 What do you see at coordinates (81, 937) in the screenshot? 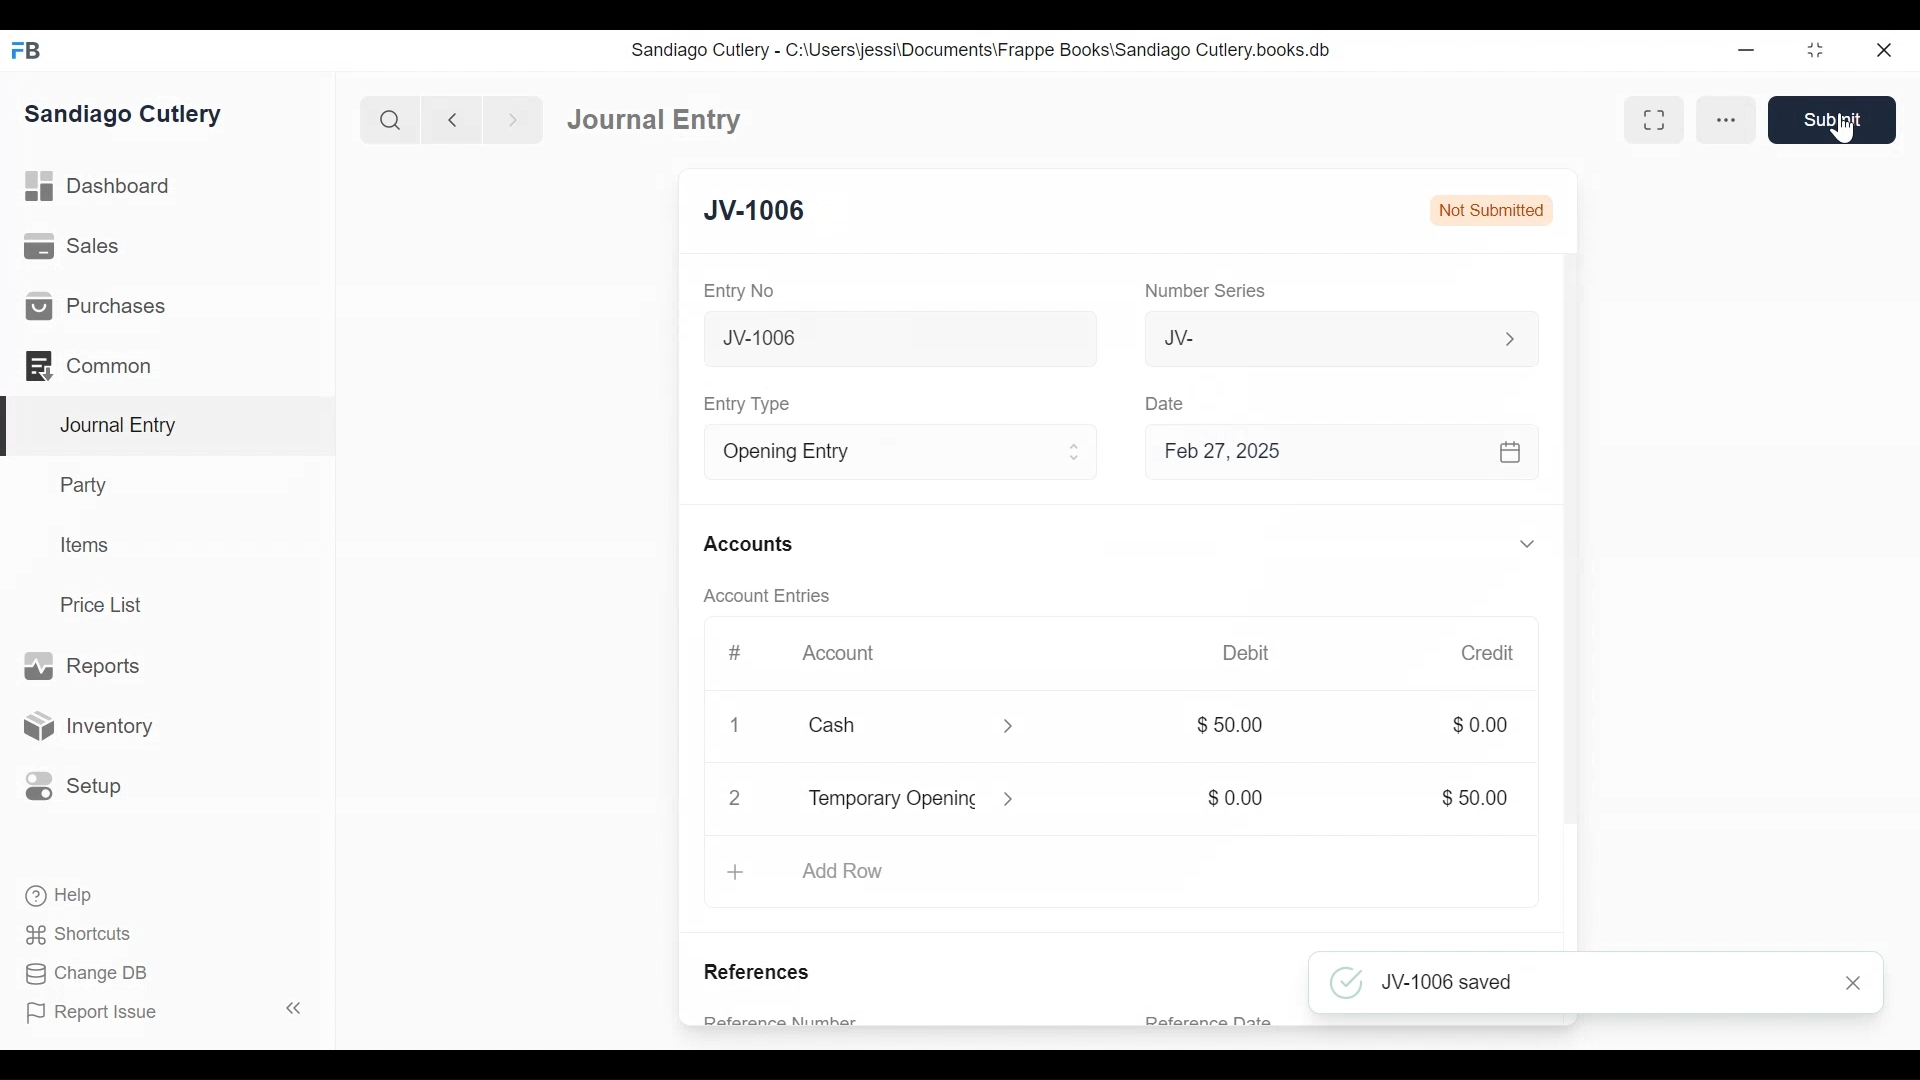
I see `Shortcuts` at bounding box center [81, 937].